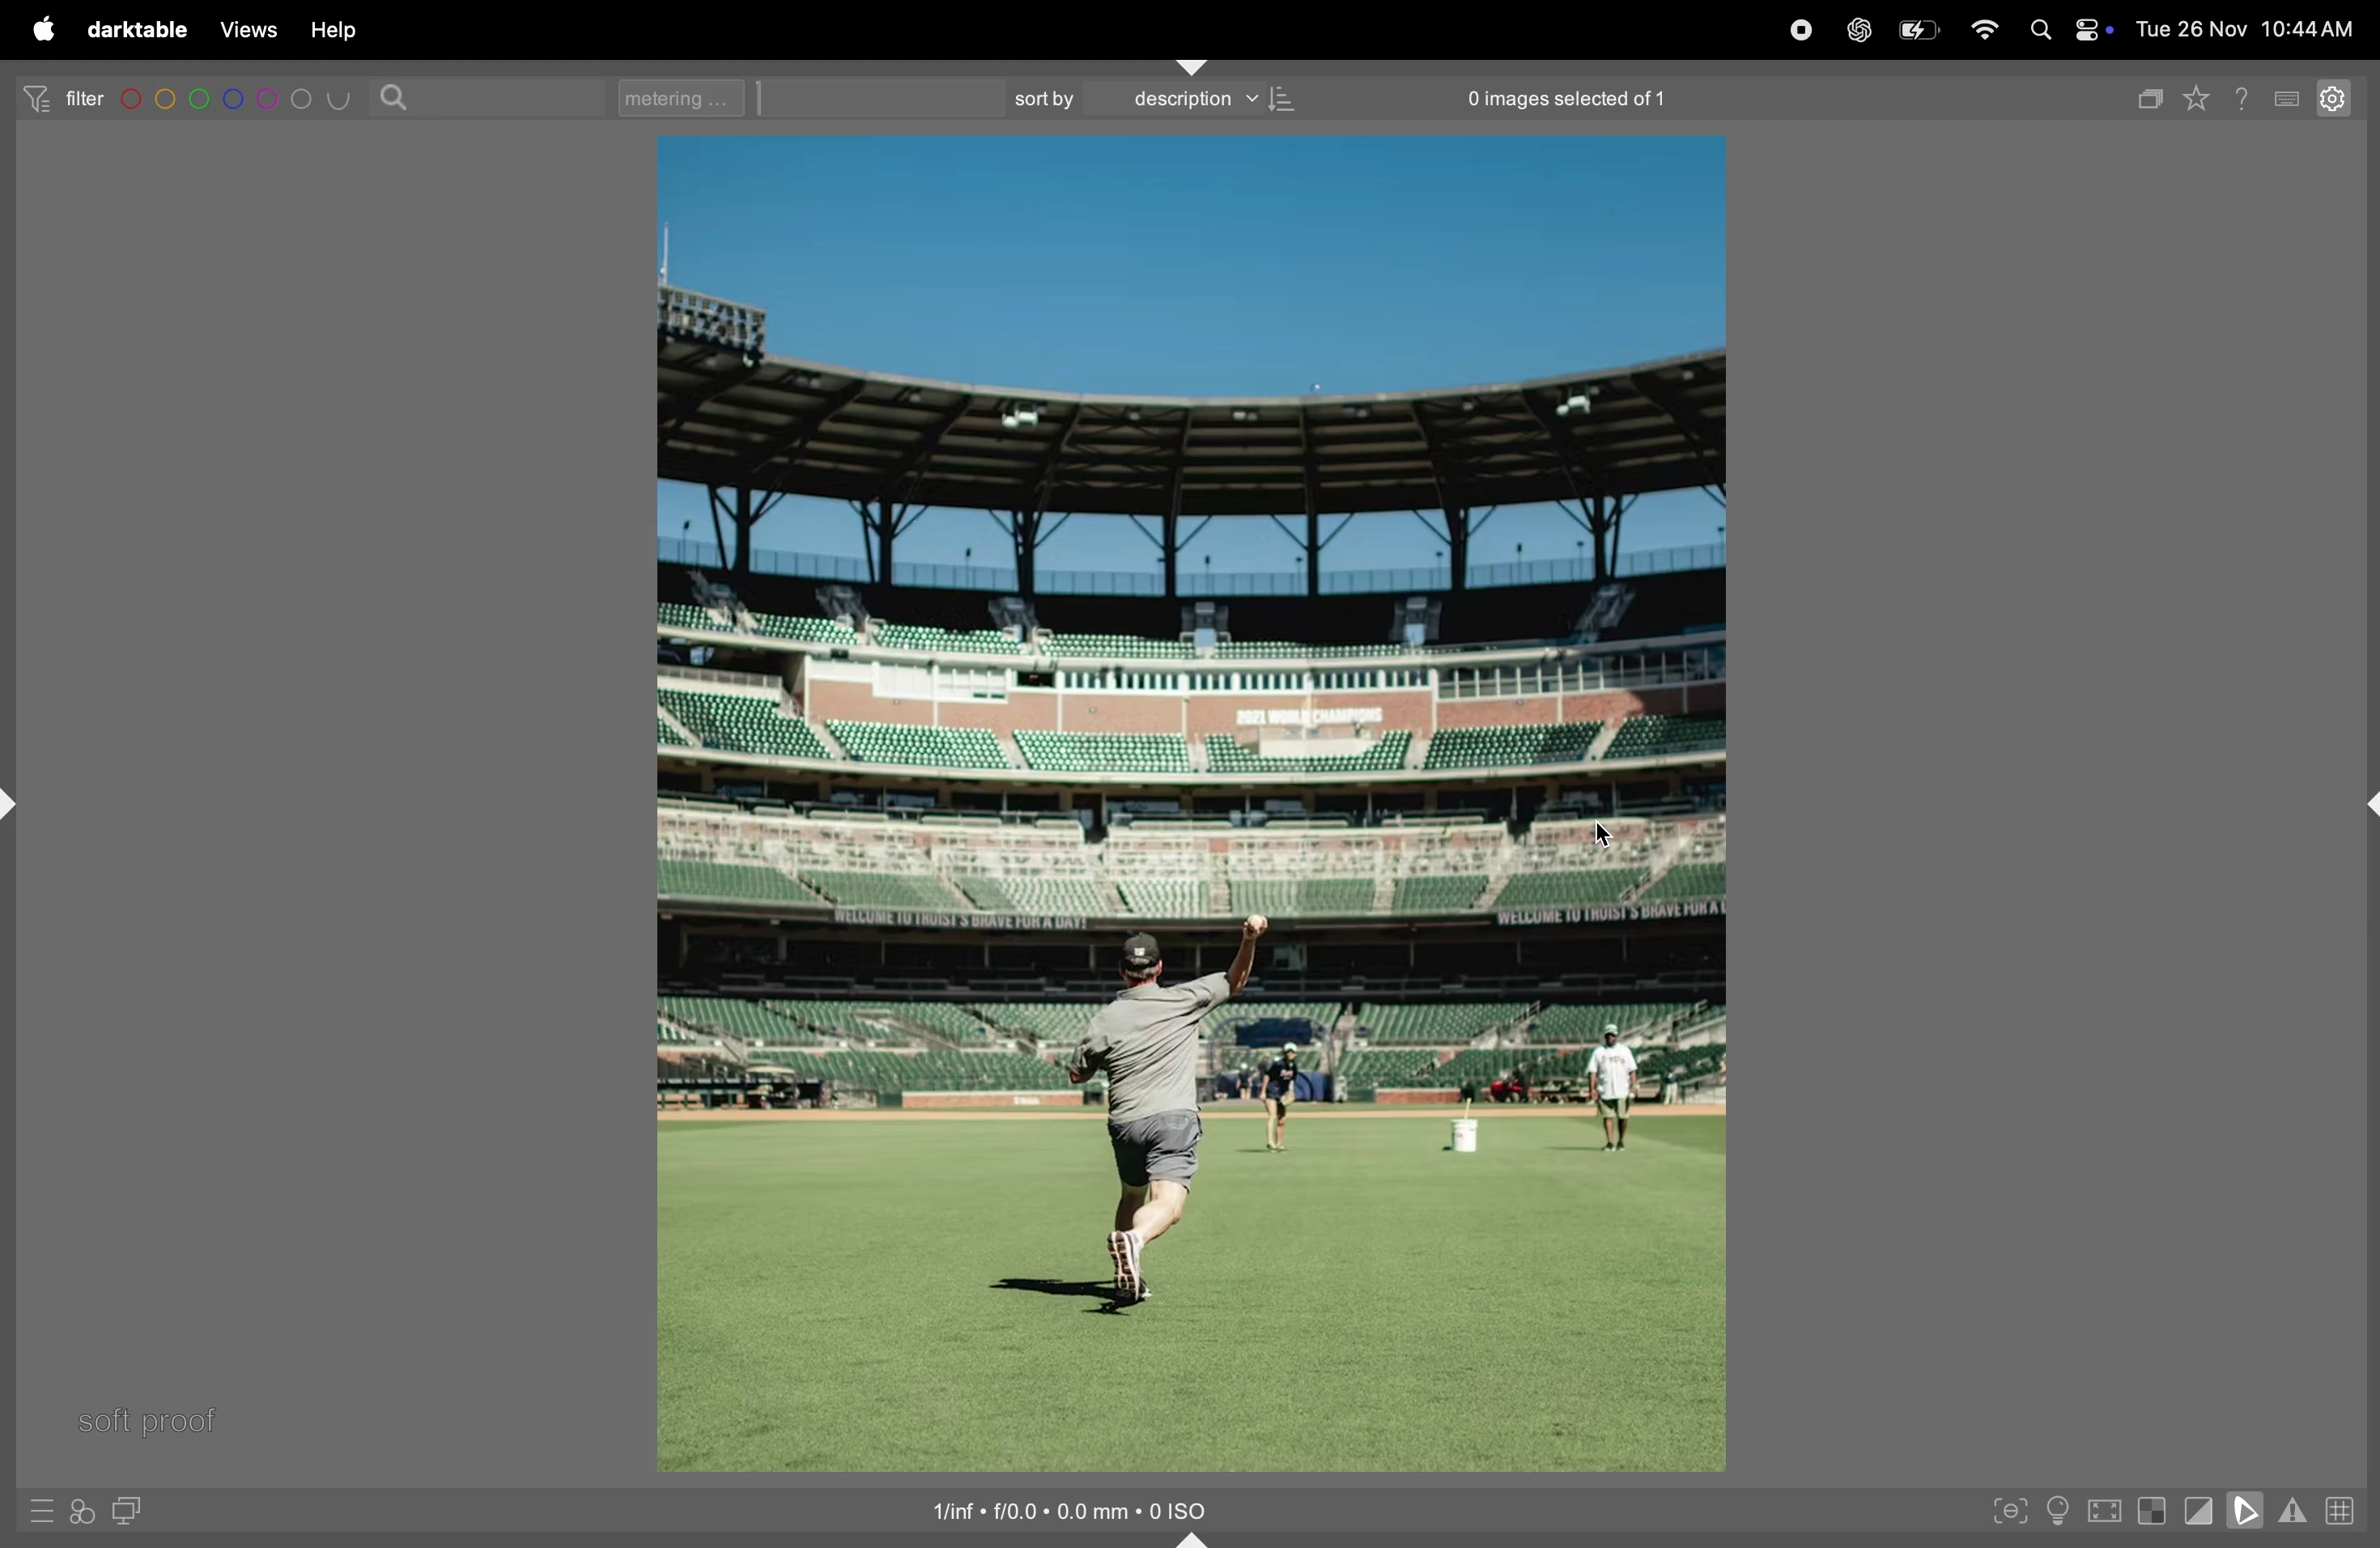  What do you see at coordinates (2154, 1508) in the screenshot?
I see `toggle indications` at bounding box center [2154, 1508].